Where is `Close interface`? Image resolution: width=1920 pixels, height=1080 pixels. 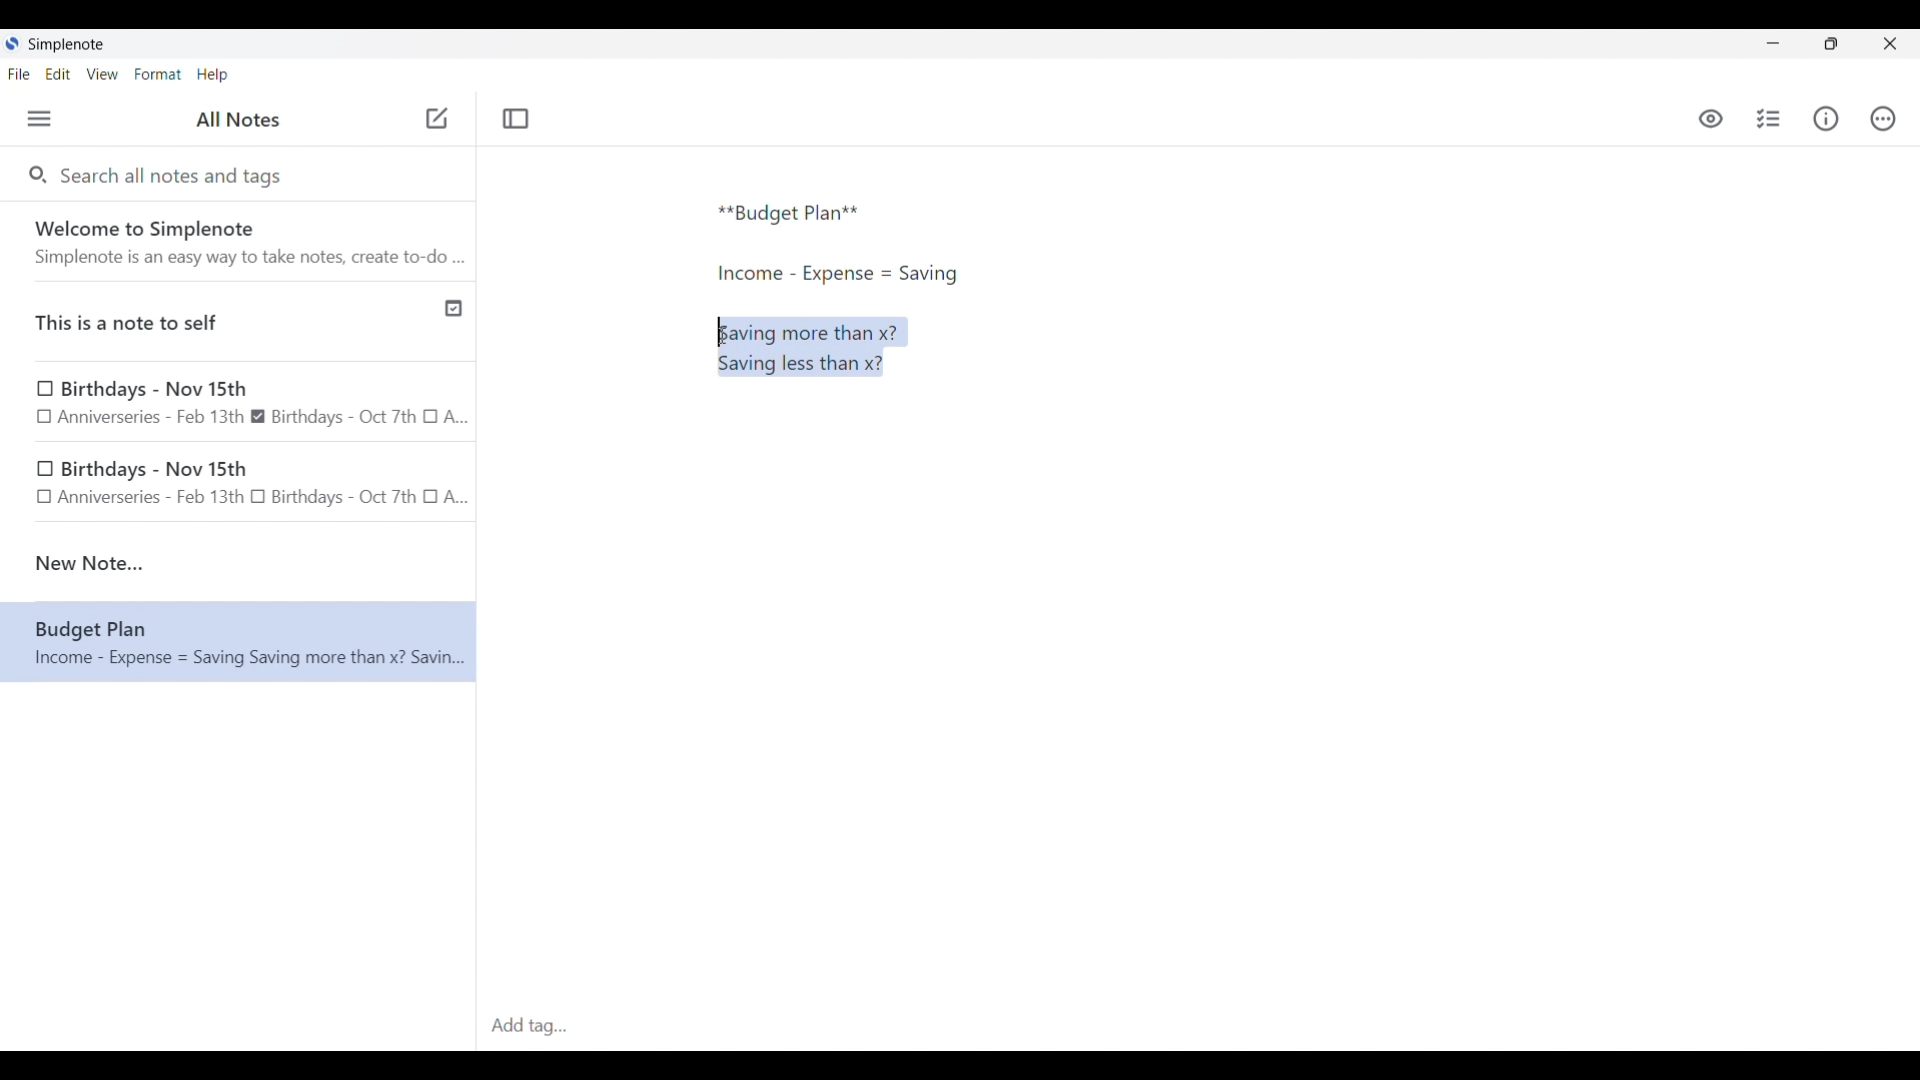 Close interface is located at coordinates (1890, 43).